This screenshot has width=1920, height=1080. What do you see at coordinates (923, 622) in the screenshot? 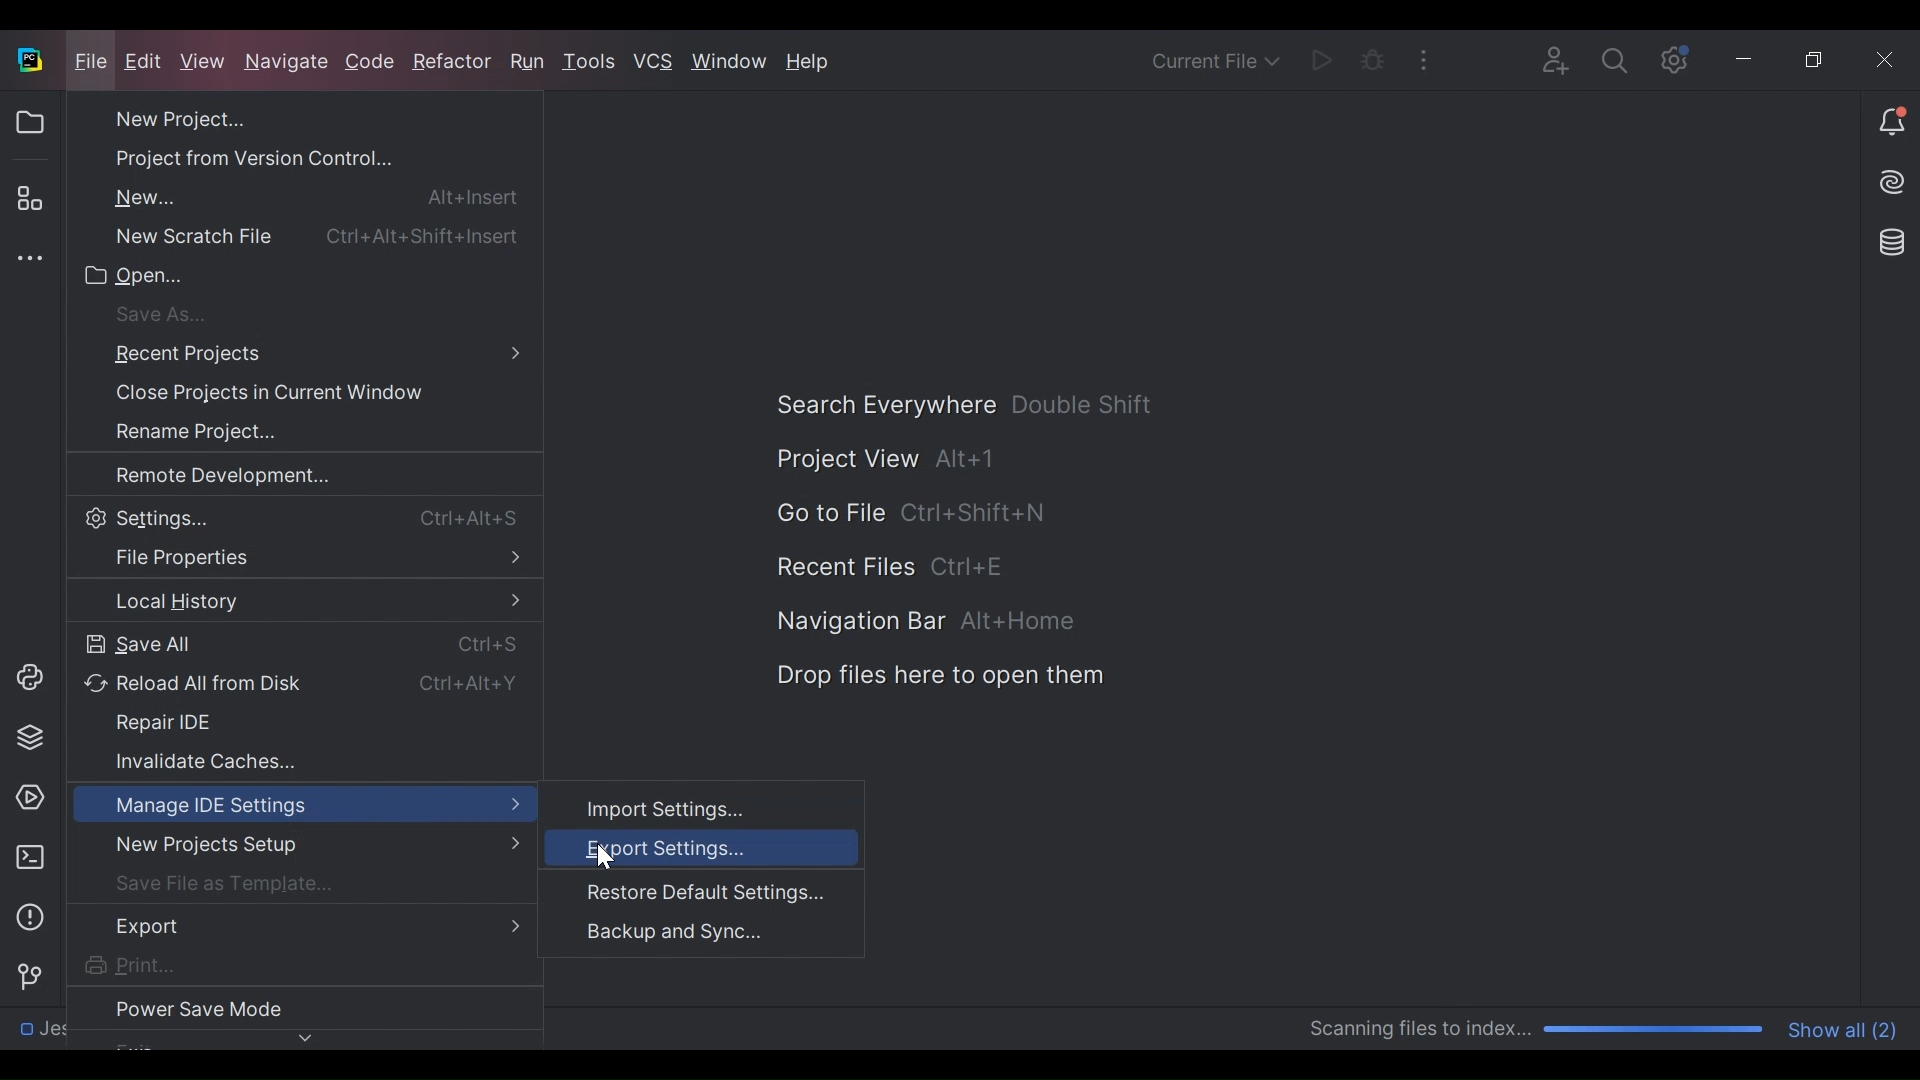
I see `Navigation Bar` at bounding box center [923, 622].